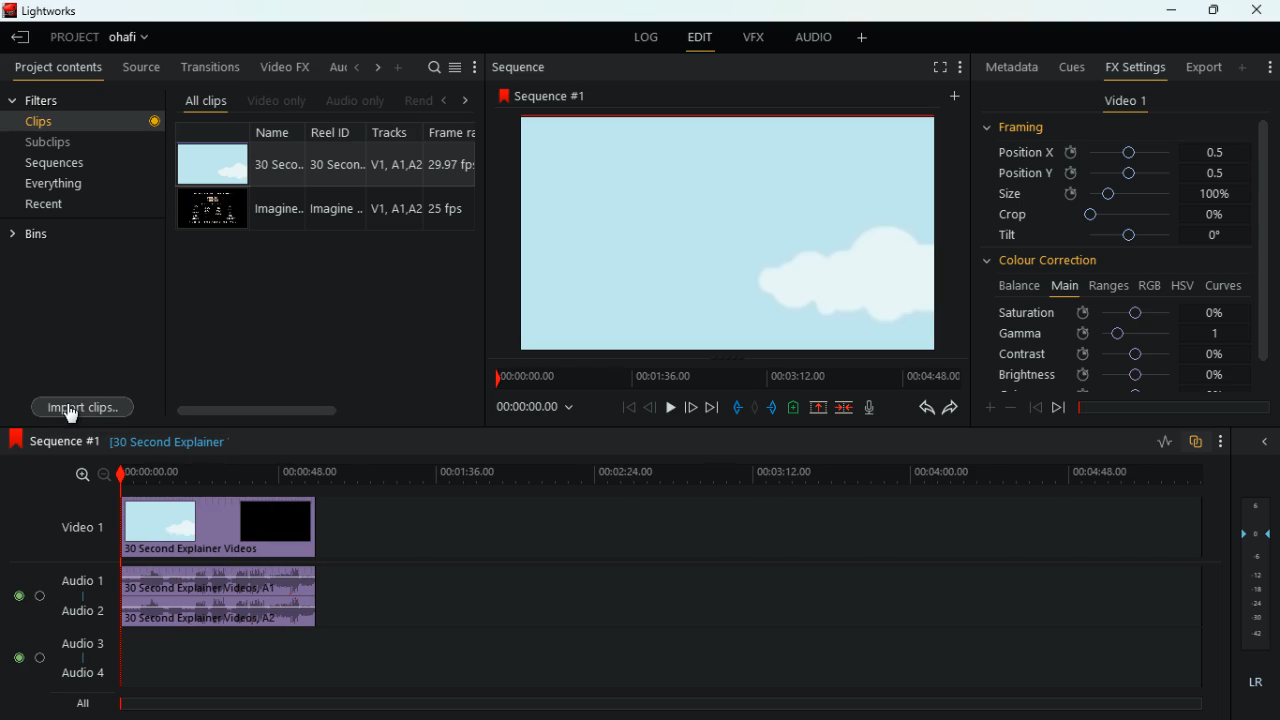  I want to click on video, so click(231, 524).